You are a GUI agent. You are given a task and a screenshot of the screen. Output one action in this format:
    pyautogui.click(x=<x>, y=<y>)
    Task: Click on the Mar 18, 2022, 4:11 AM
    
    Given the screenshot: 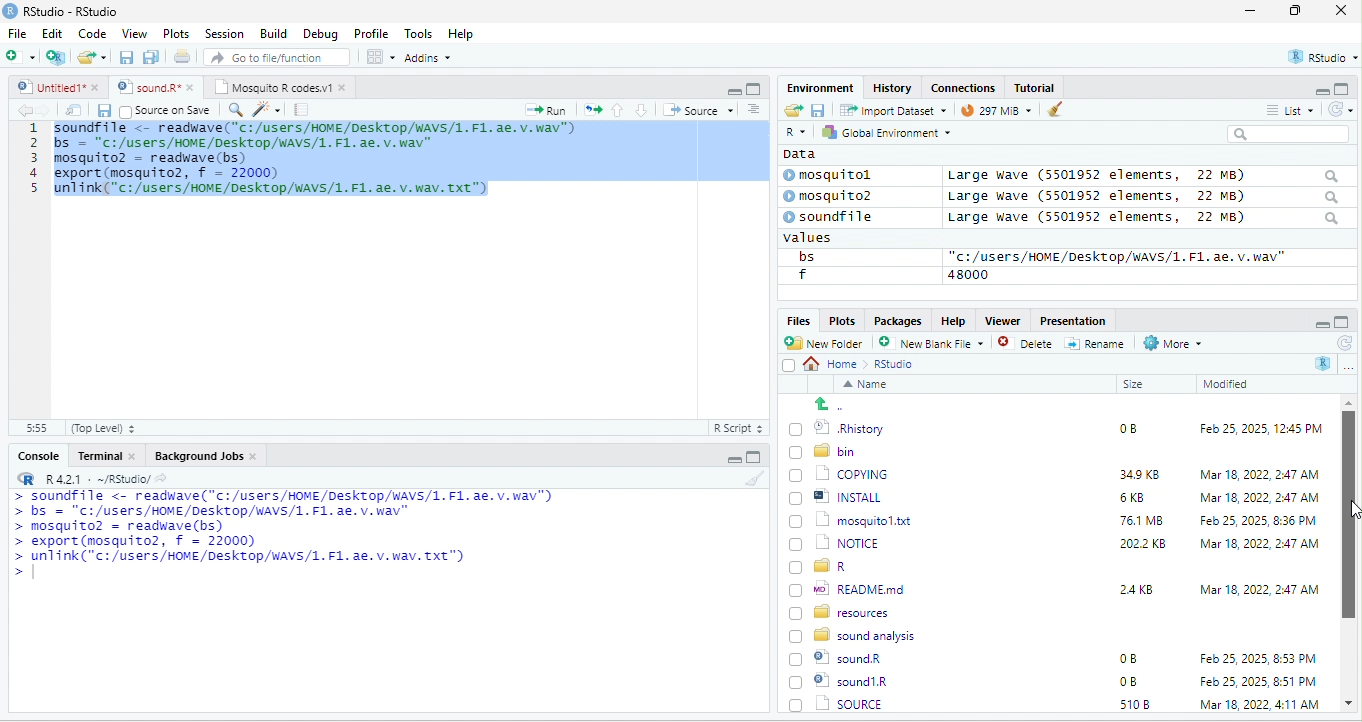 What is the action you would take?
    pyautogui.click(x=1258, y=681)
    